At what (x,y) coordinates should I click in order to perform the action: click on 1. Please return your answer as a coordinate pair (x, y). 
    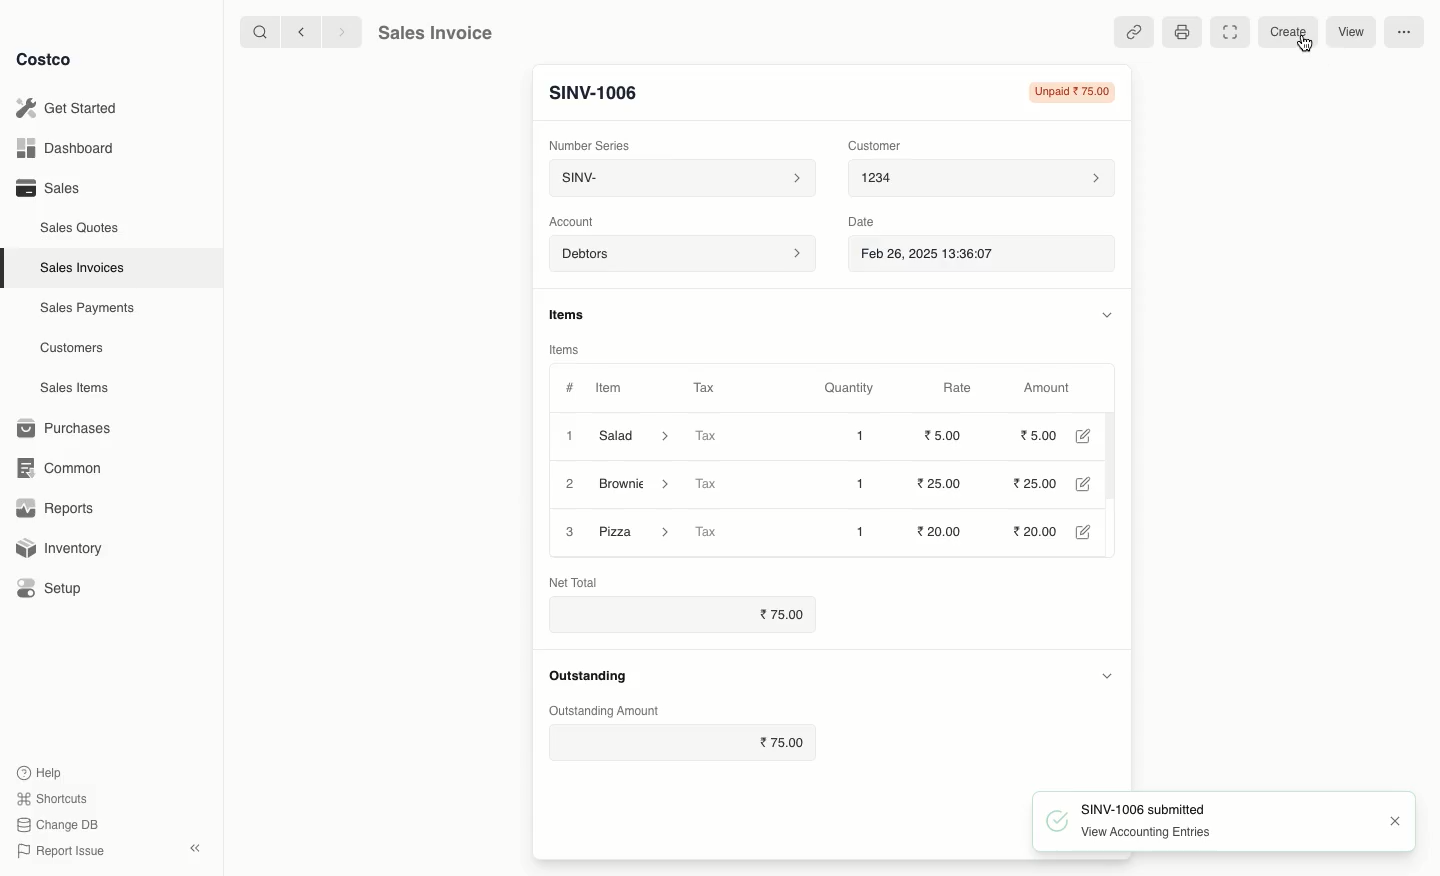
    Looking at the image, I should click on (566, 434).